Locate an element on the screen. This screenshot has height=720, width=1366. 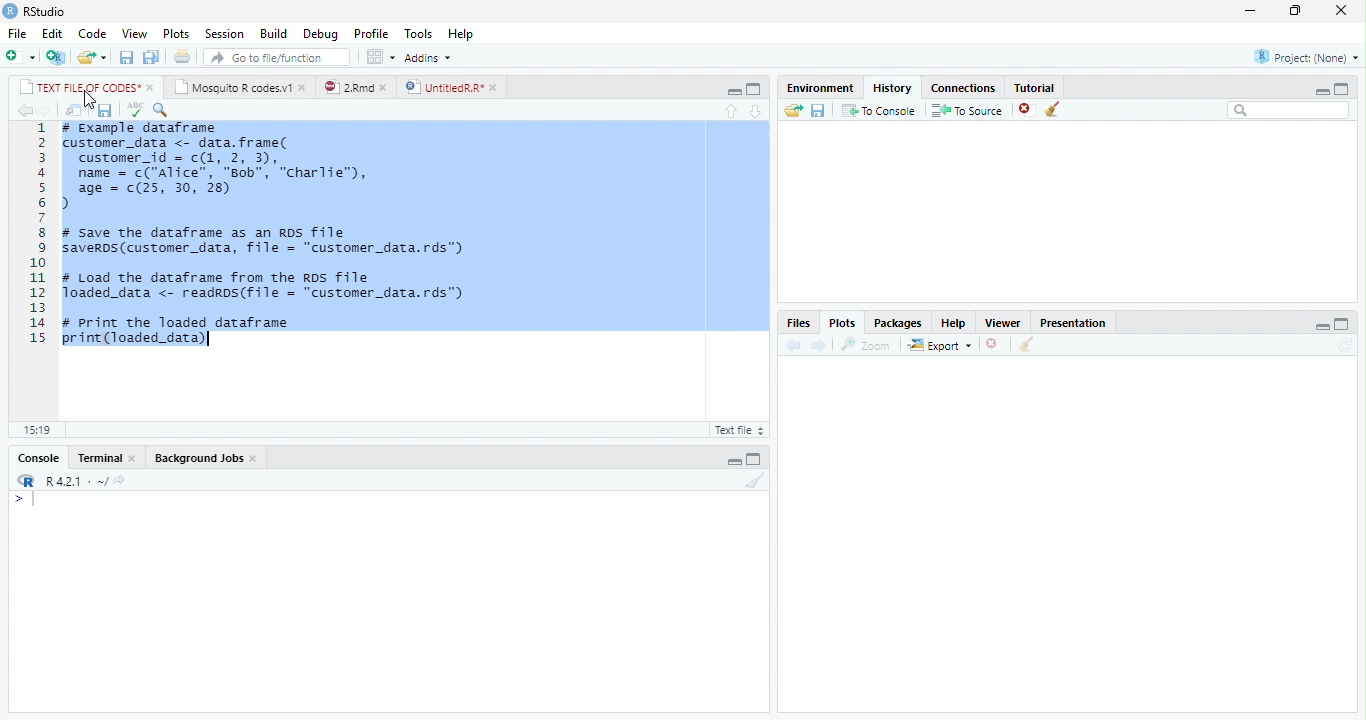
Files is located at coordinates (798, 323).